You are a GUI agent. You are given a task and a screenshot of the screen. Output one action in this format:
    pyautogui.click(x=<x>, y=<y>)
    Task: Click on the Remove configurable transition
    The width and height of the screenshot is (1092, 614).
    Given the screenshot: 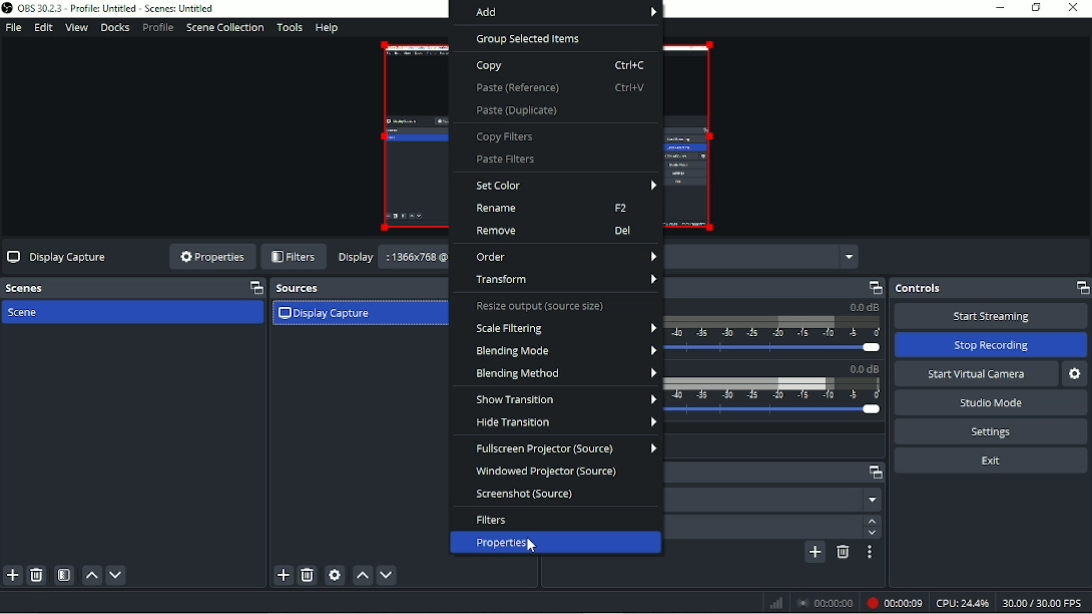 What is the action you would take?
    pyautogui.click(x=843, y=554)
    